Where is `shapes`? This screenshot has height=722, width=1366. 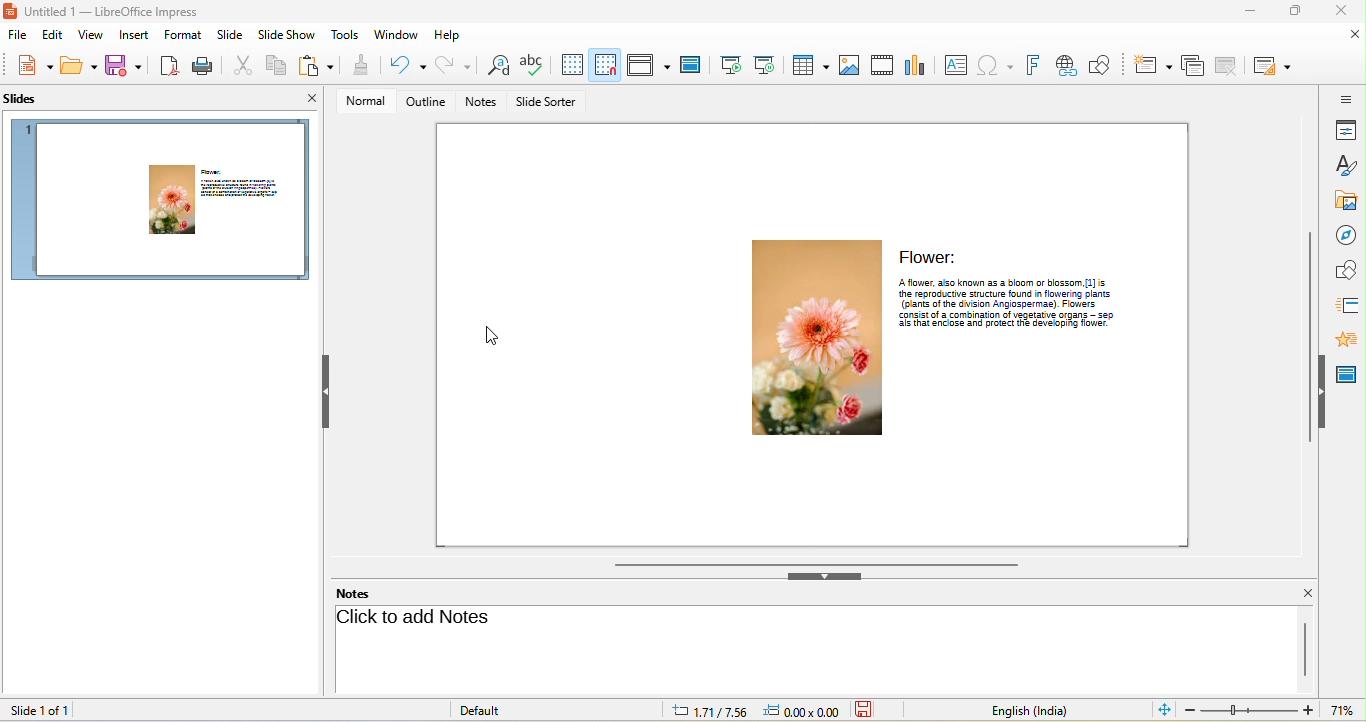 shapes is located at coordinates (1347, 270).